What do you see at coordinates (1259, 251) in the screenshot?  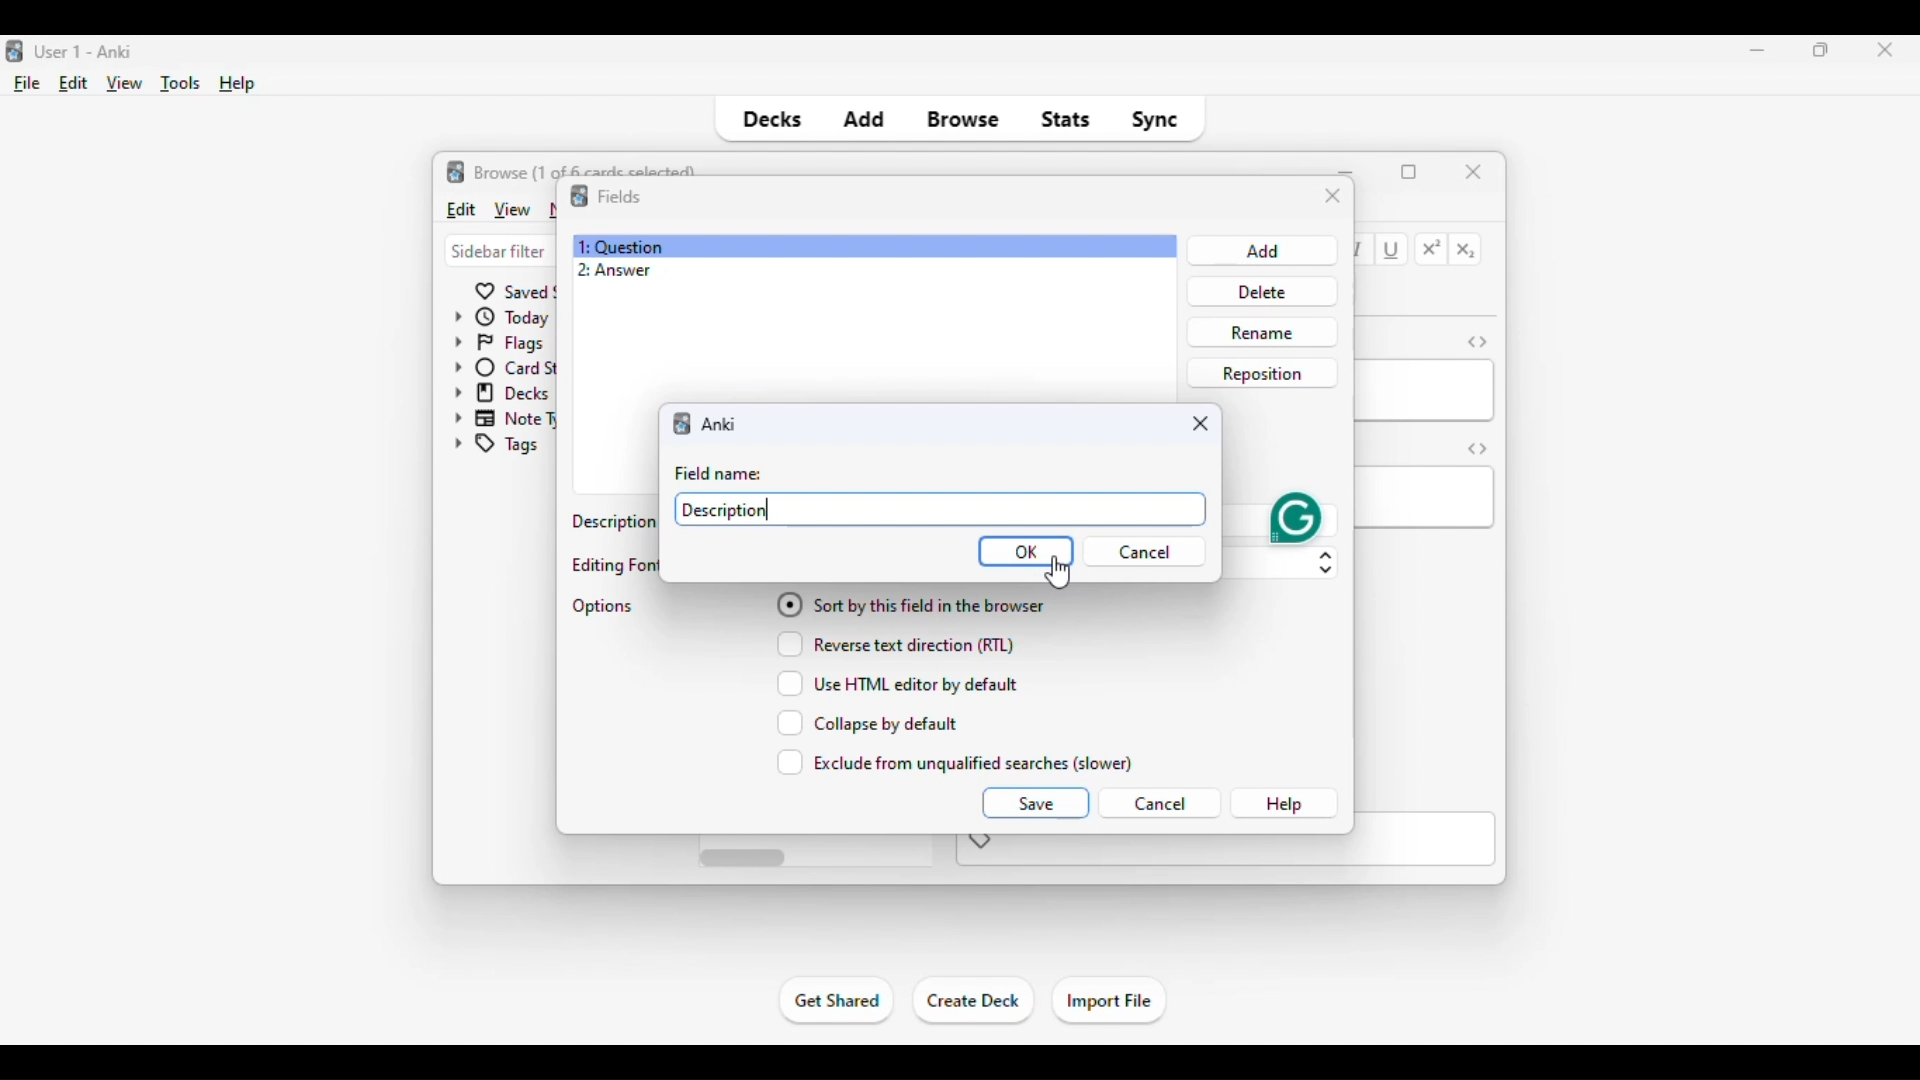 I see `add` at bounding box center [1259, 251].